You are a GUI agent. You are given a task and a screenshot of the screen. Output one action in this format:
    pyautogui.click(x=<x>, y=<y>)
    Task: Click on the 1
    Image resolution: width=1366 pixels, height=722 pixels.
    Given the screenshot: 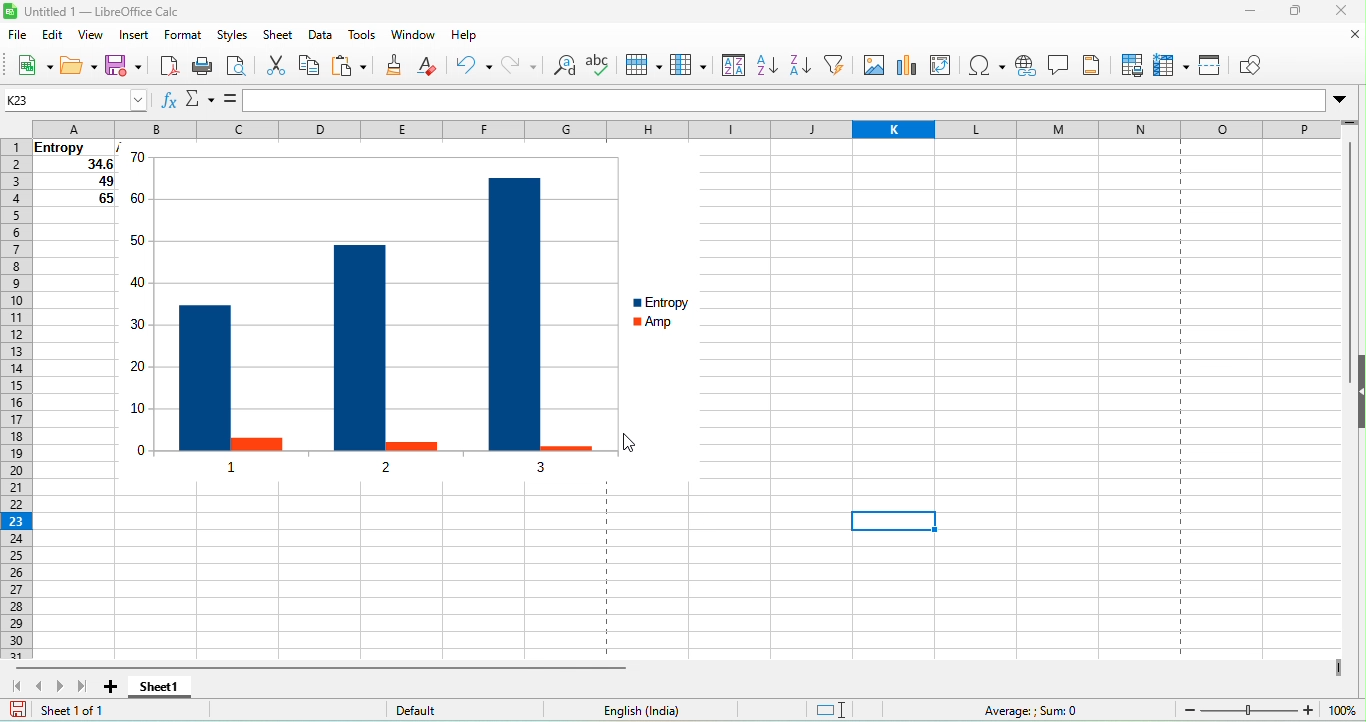 What is the action you would take?
    pyautogui.click(x=234, y=466)
    